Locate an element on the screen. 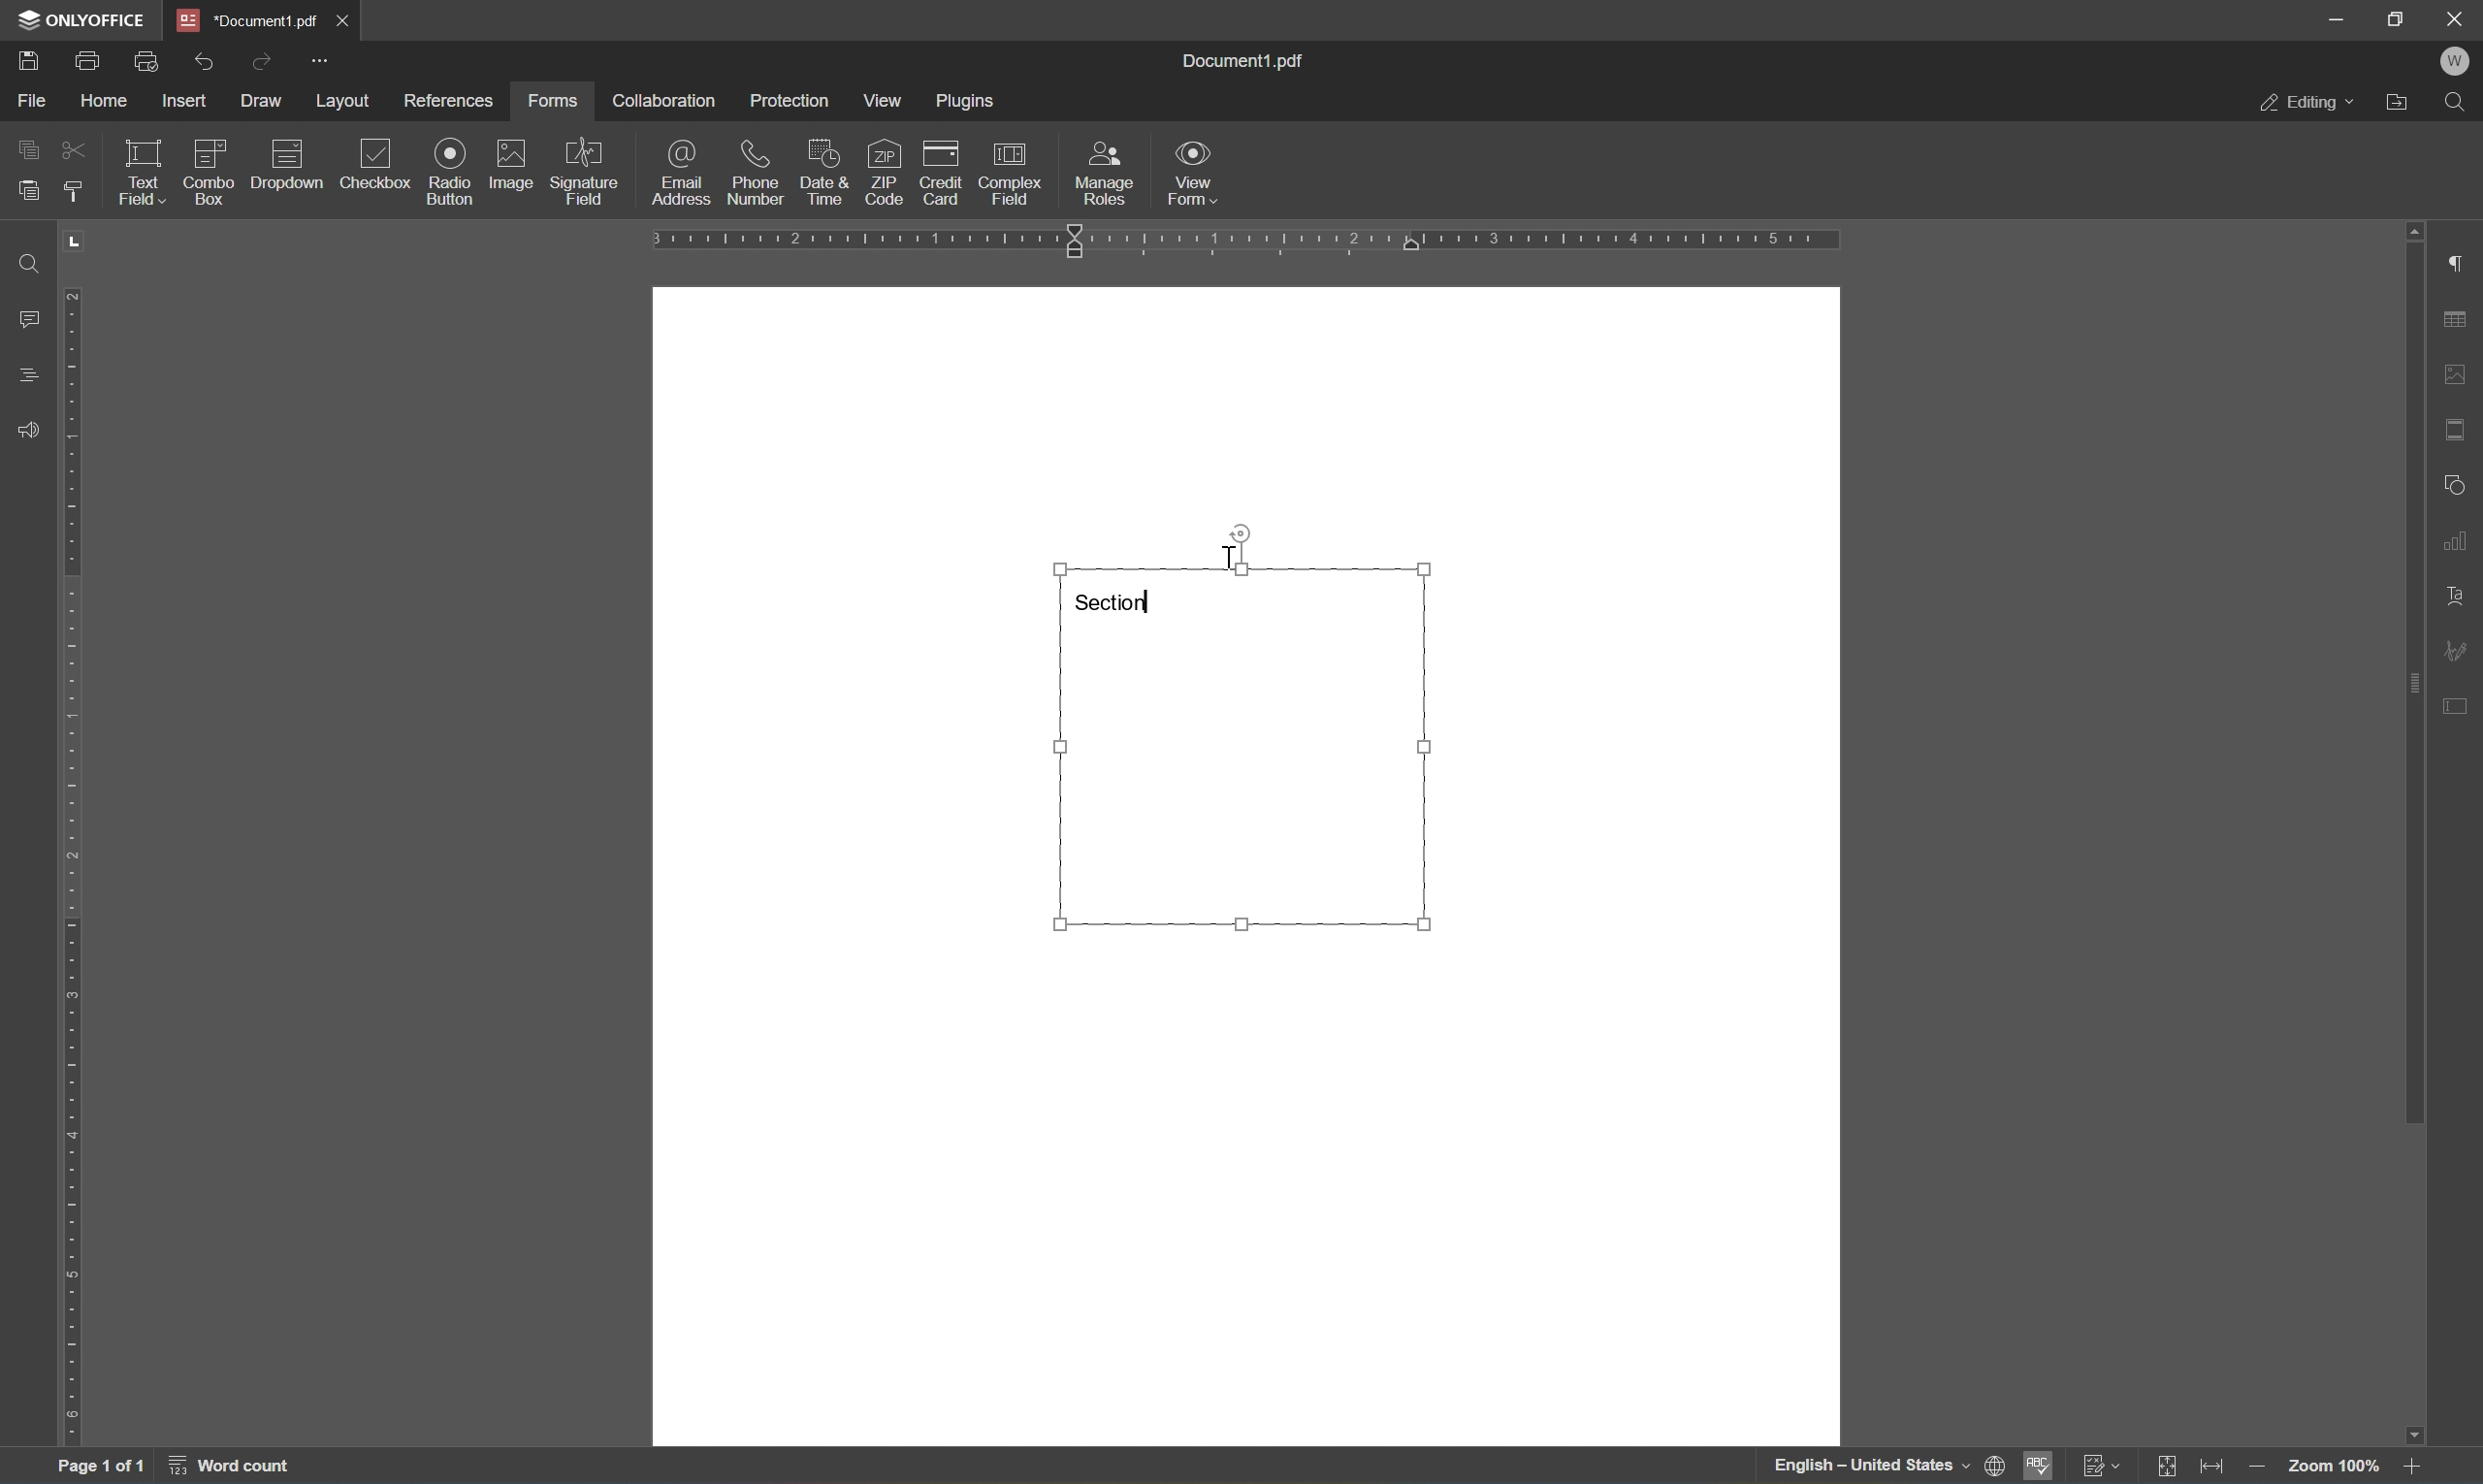 This screenshot has width=2483, height=1484. Cursor is located at coordinates (1228, 553).